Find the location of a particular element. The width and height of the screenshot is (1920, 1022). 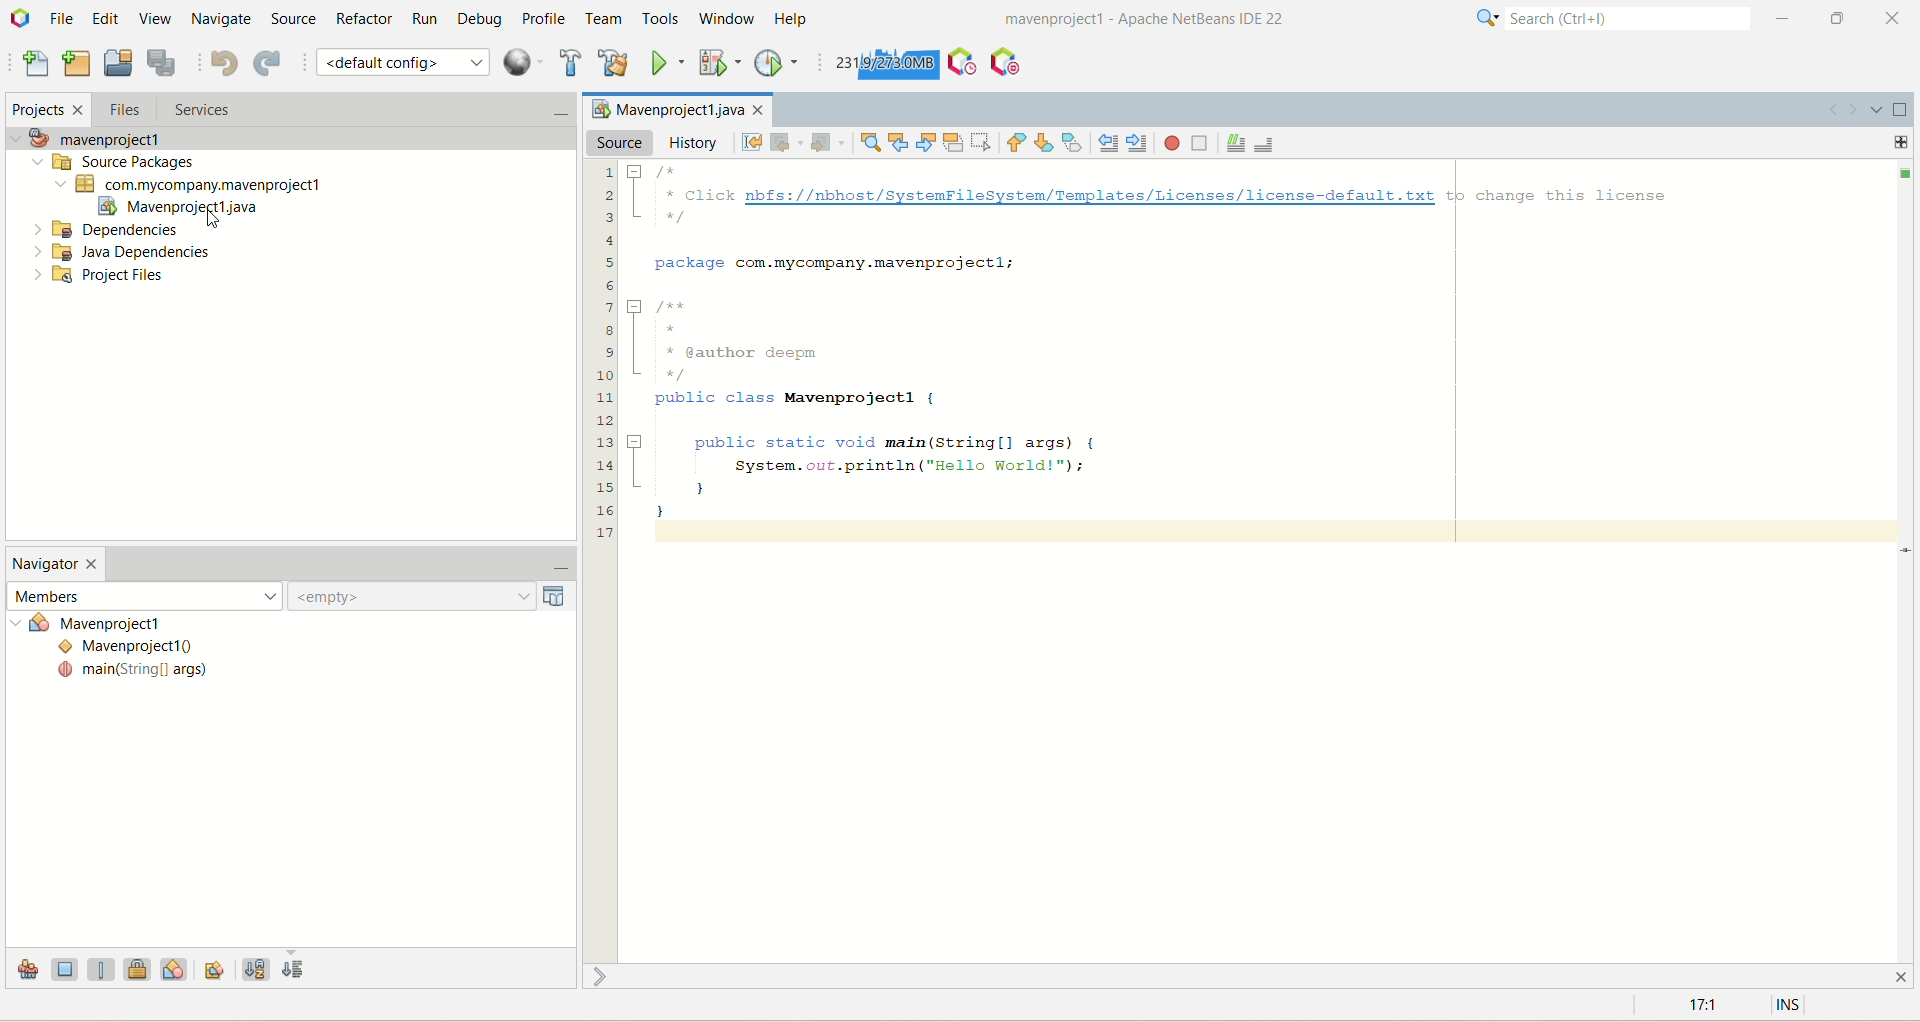

go forward is located at coordinates (1854, 111).